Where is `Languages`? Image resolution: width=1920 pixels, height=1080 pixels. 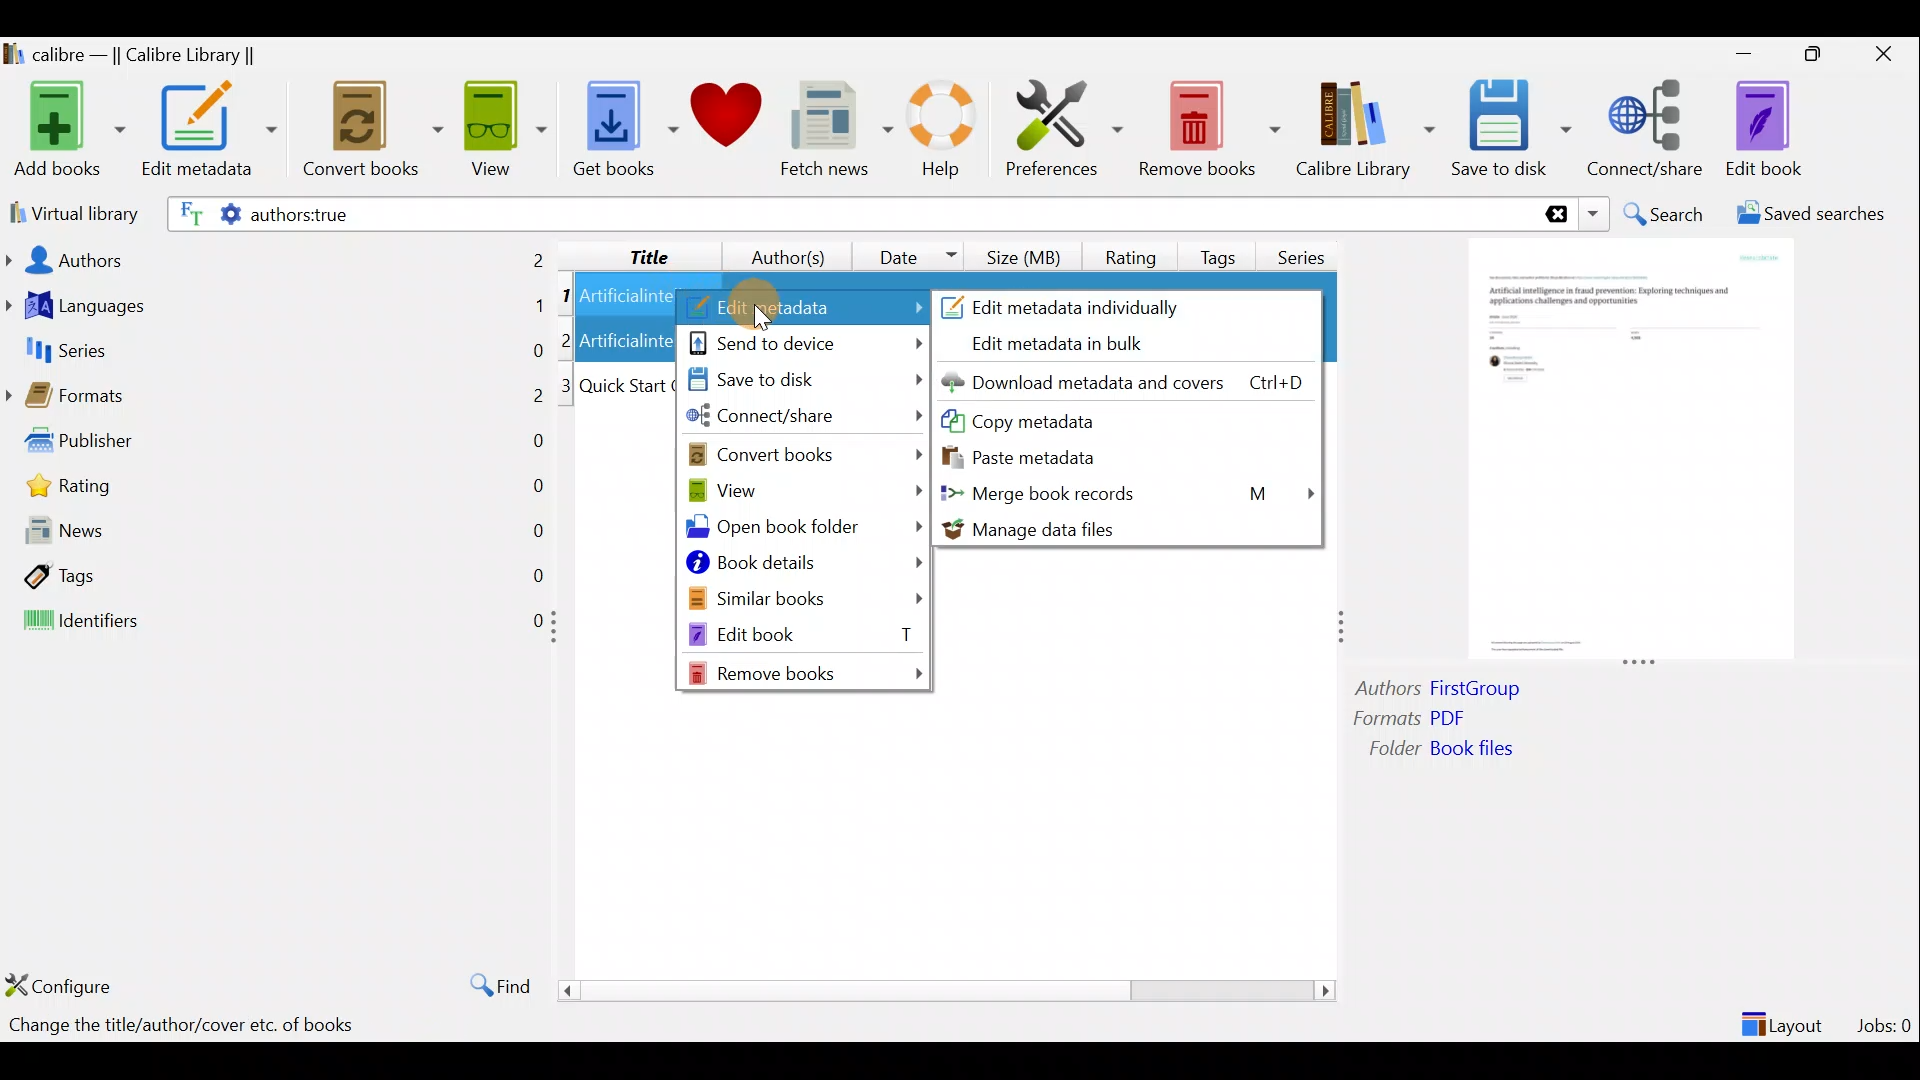
Languages is located at coordinates (276, 308).